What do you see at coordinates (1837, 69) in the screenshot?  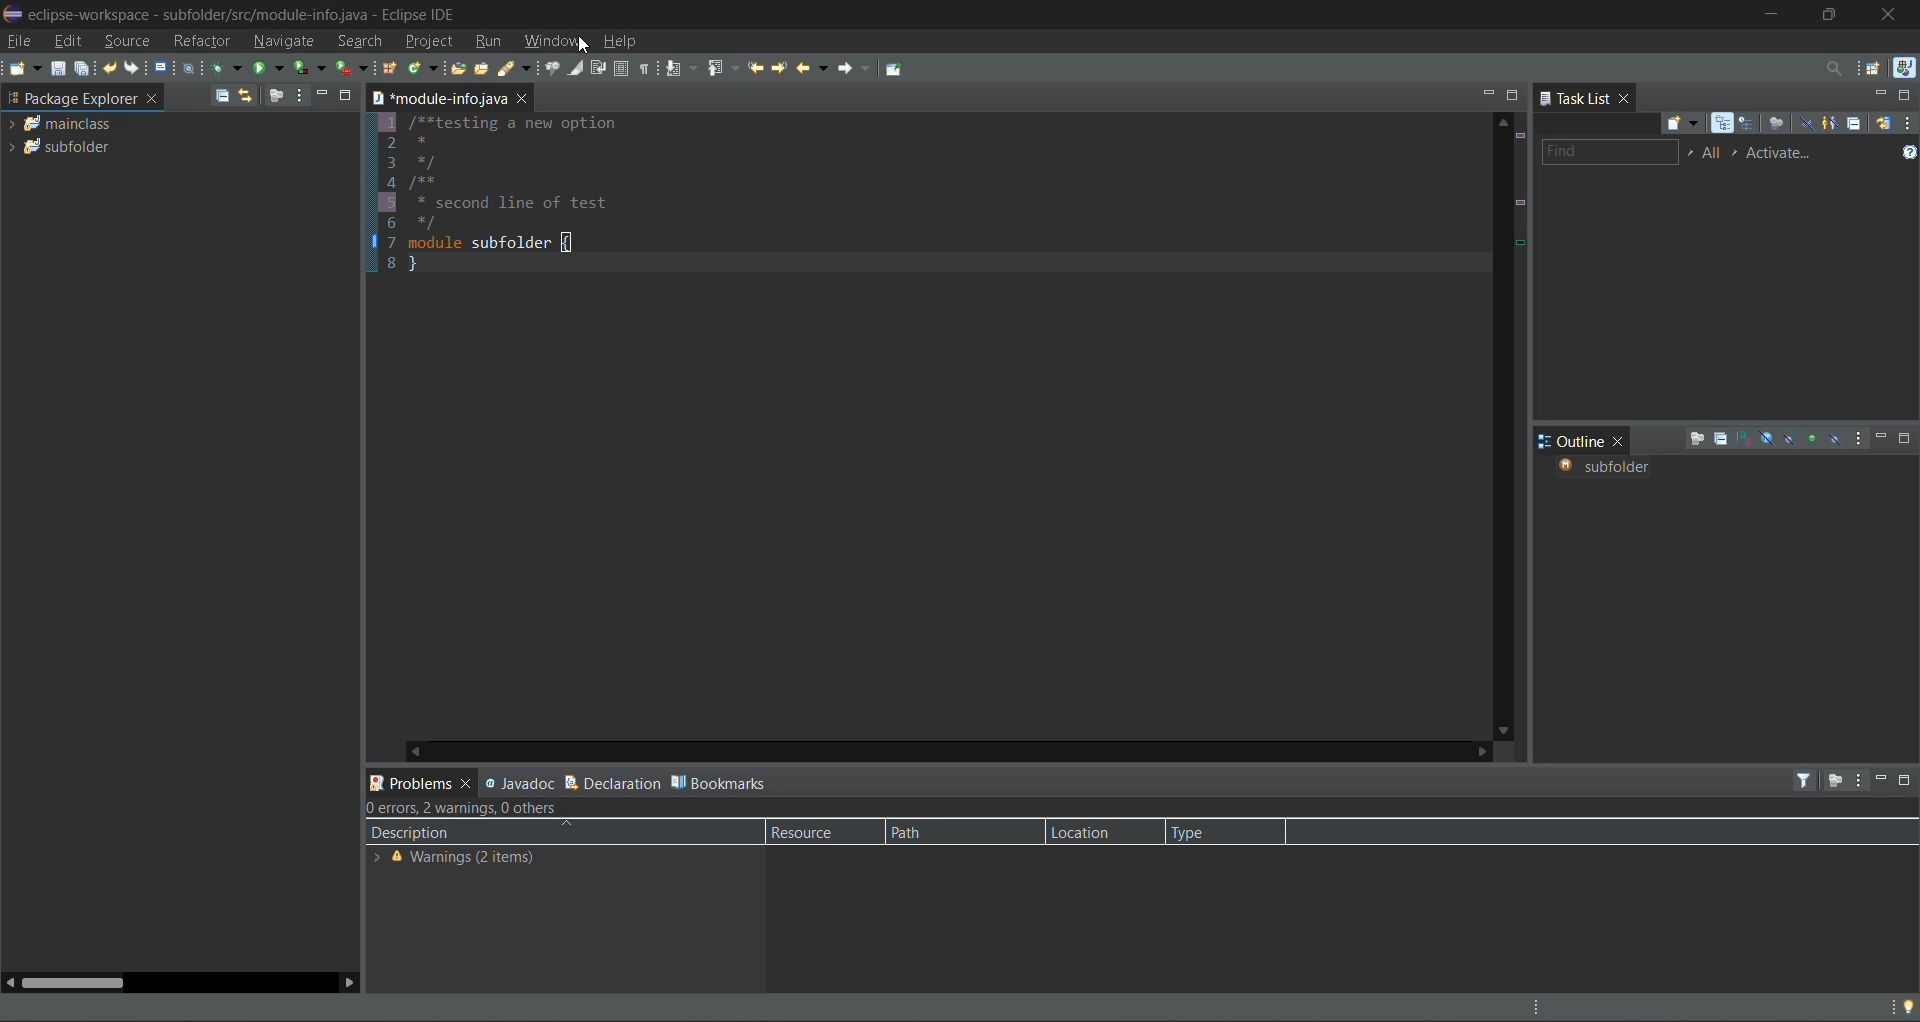 I see `access commands and other items` at bounding box center [1837, 69].